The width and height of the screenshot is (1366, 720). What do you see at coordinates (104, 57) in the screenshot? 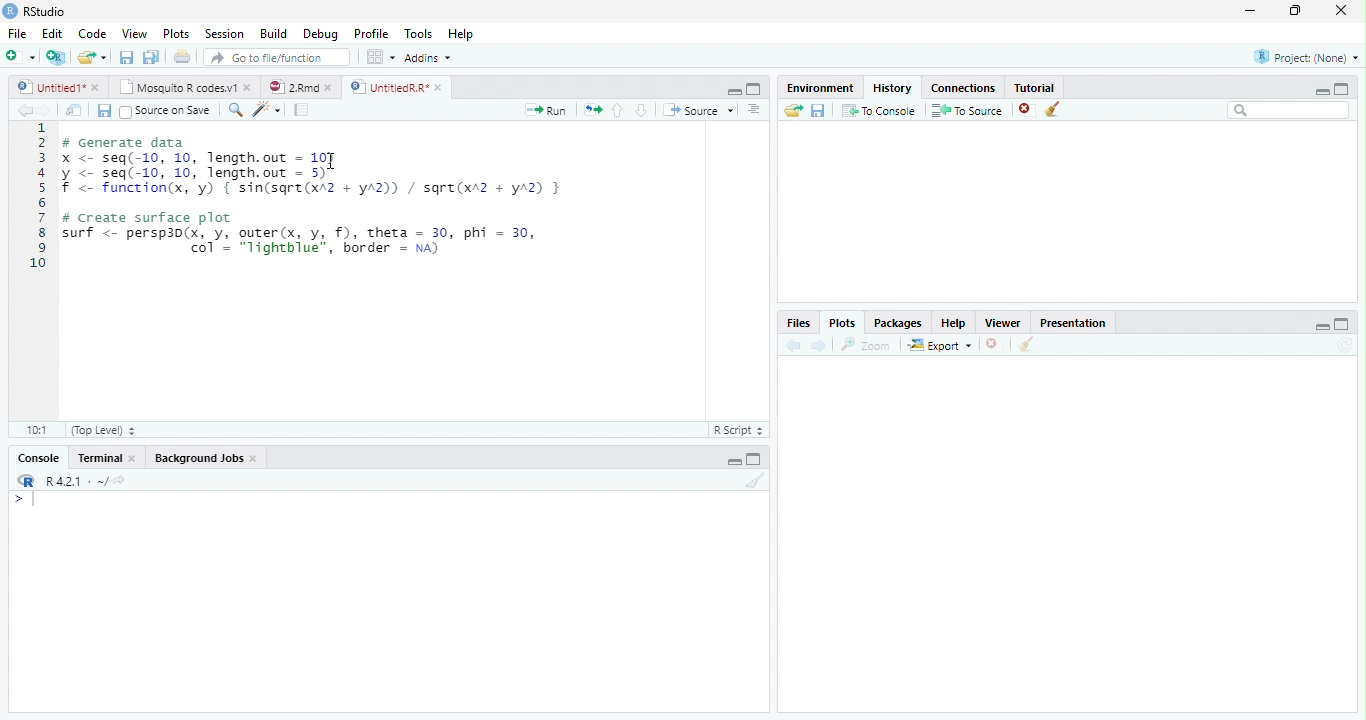
I see `Open recent files` at bounding box center [104, 57].